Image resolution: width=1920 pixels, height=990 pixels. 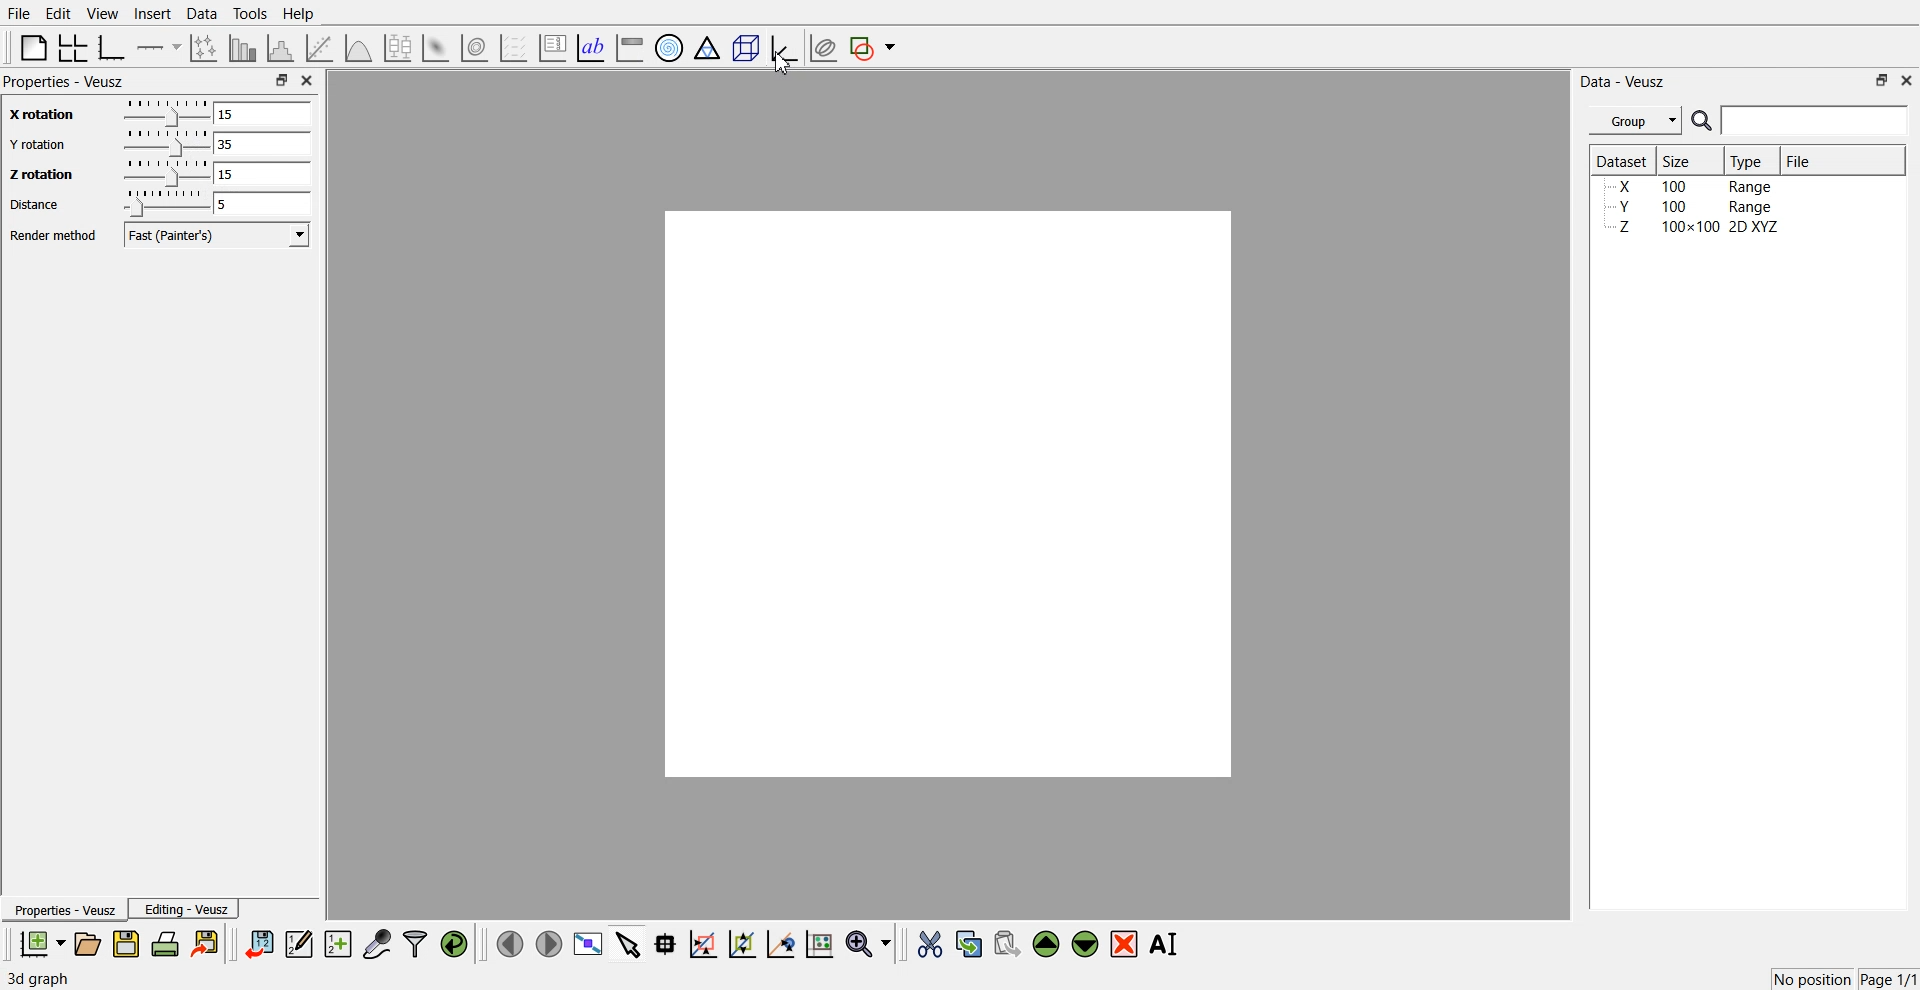 I want to click on Recenter graph axes, so click(x=782, y=943).